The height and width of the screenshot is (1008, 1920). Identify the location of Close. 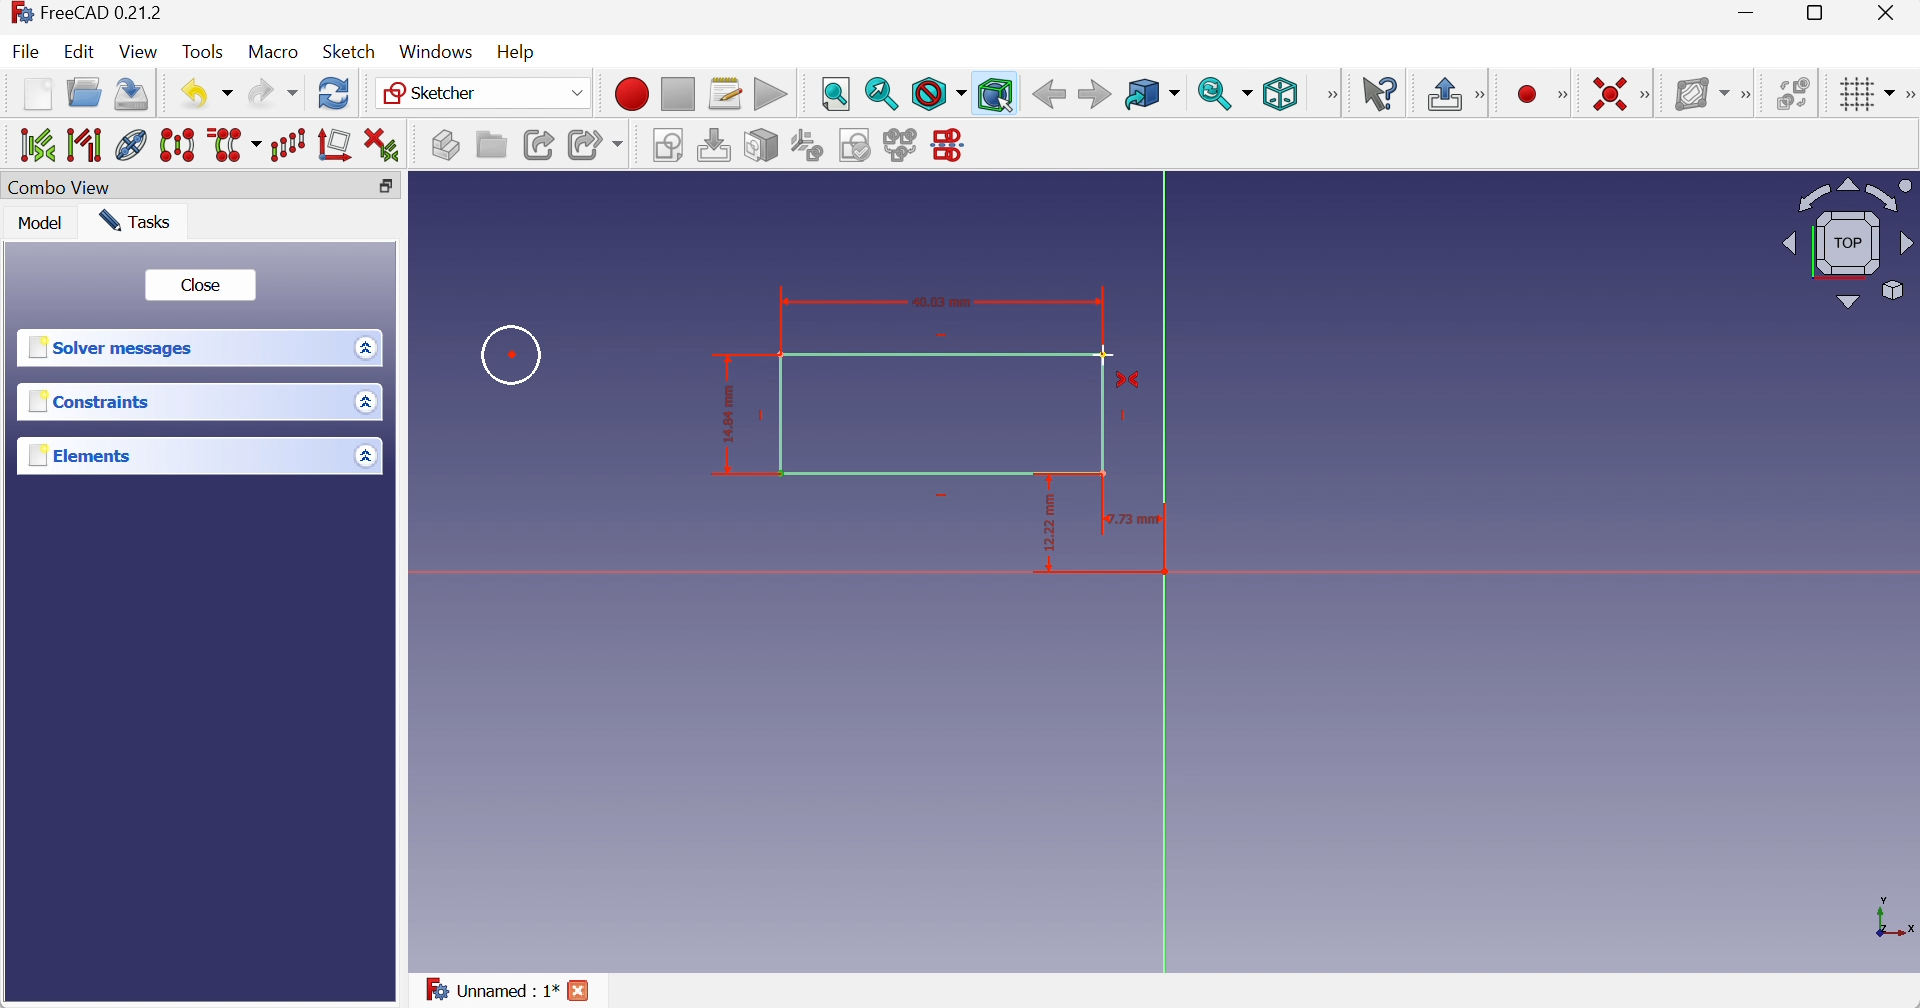
(580, 991).